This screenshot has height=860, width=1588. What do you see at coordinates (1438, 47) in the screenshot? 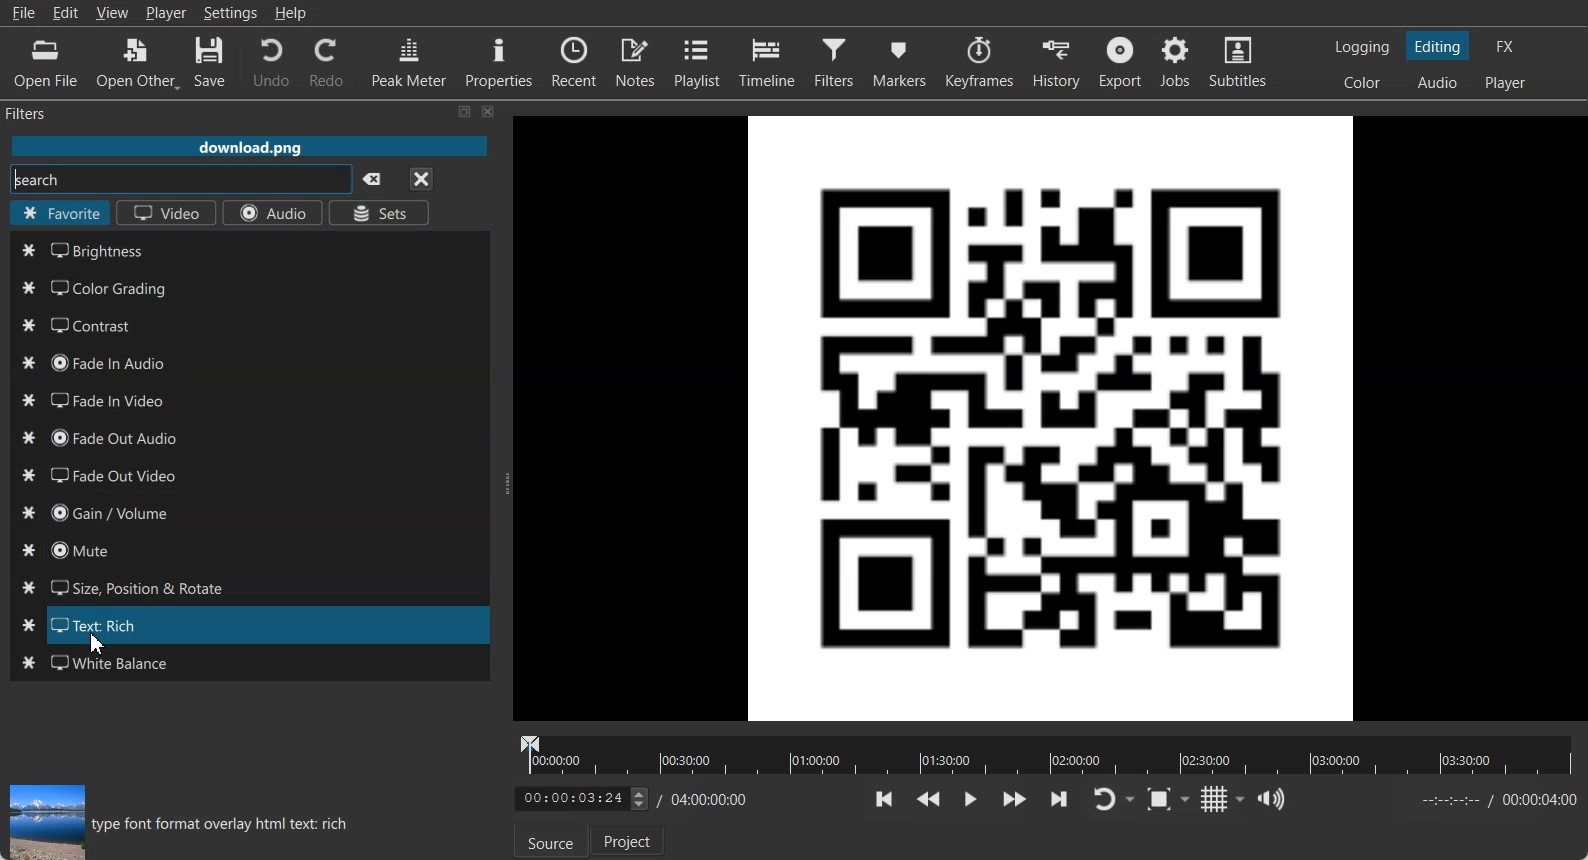
I see `Switching to the Editing layout` at bounding box center [1438, 47].